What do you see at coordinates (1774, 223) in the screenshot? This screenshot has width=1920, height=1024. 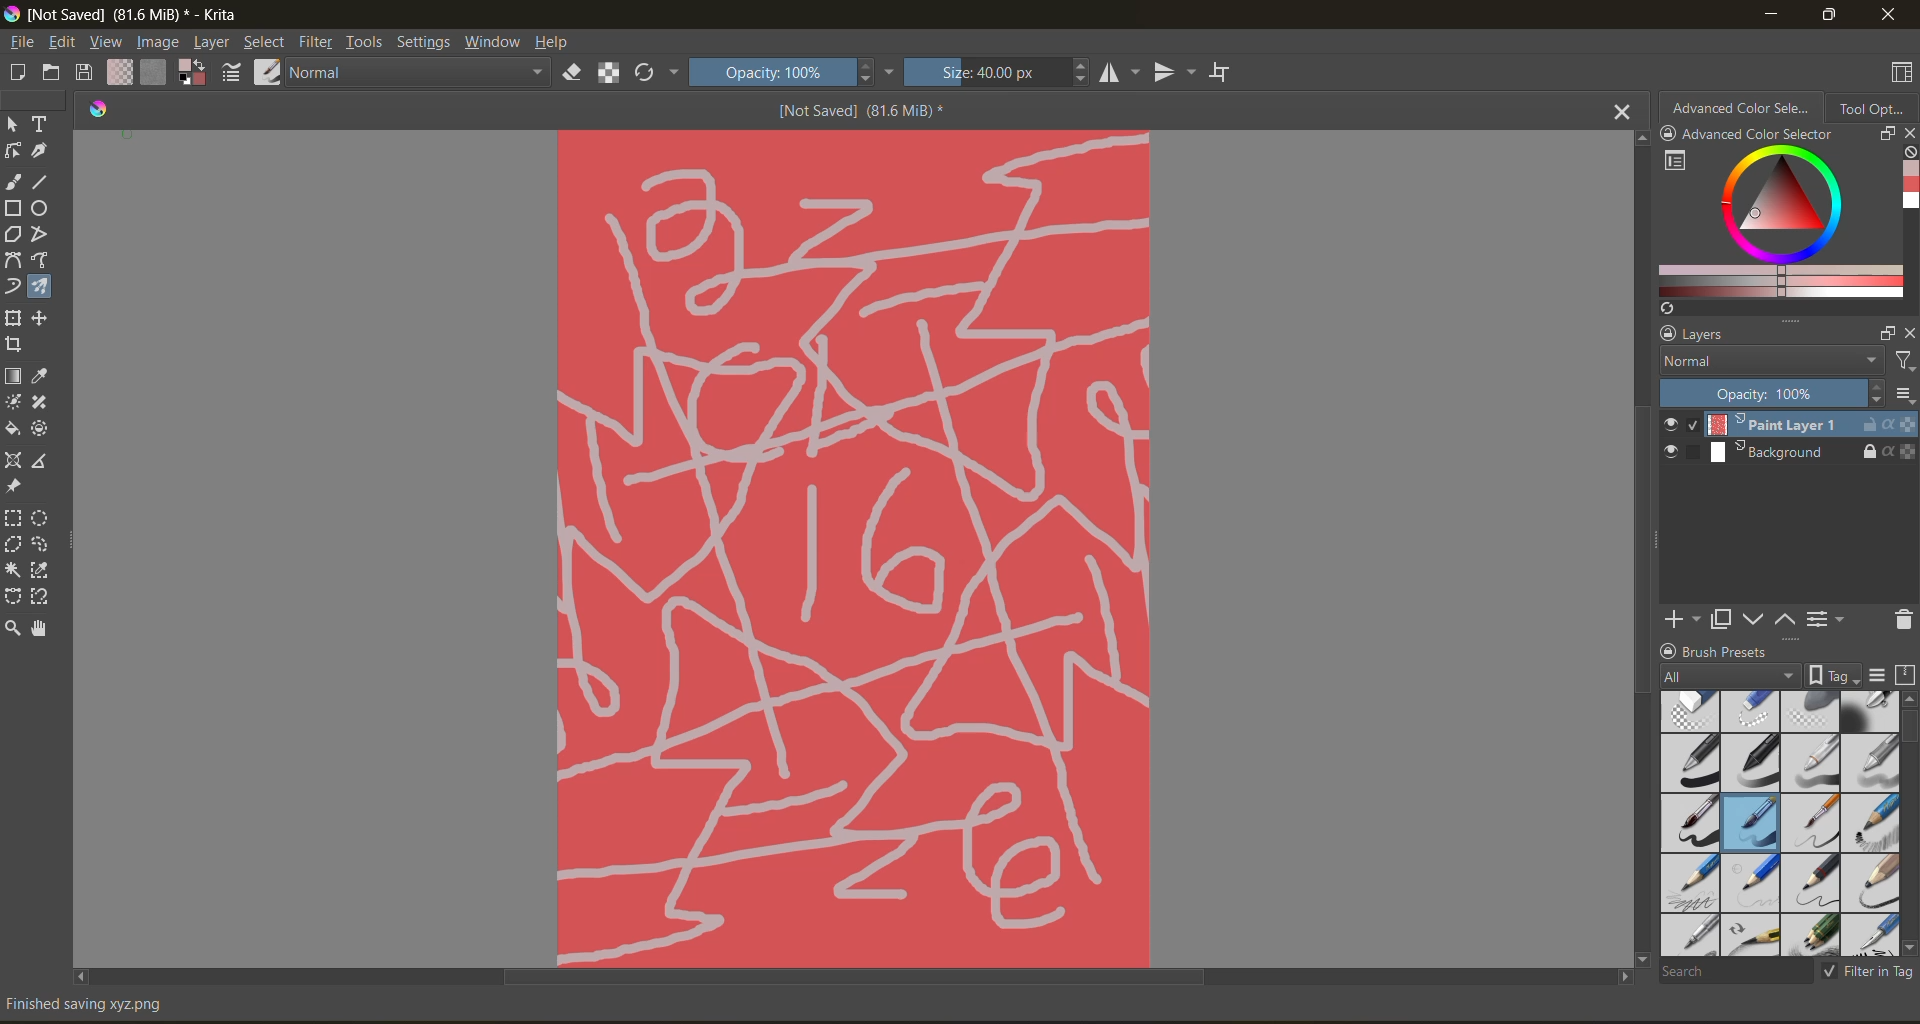 I see `advanced color selector` at bounding box center [1774, 223].